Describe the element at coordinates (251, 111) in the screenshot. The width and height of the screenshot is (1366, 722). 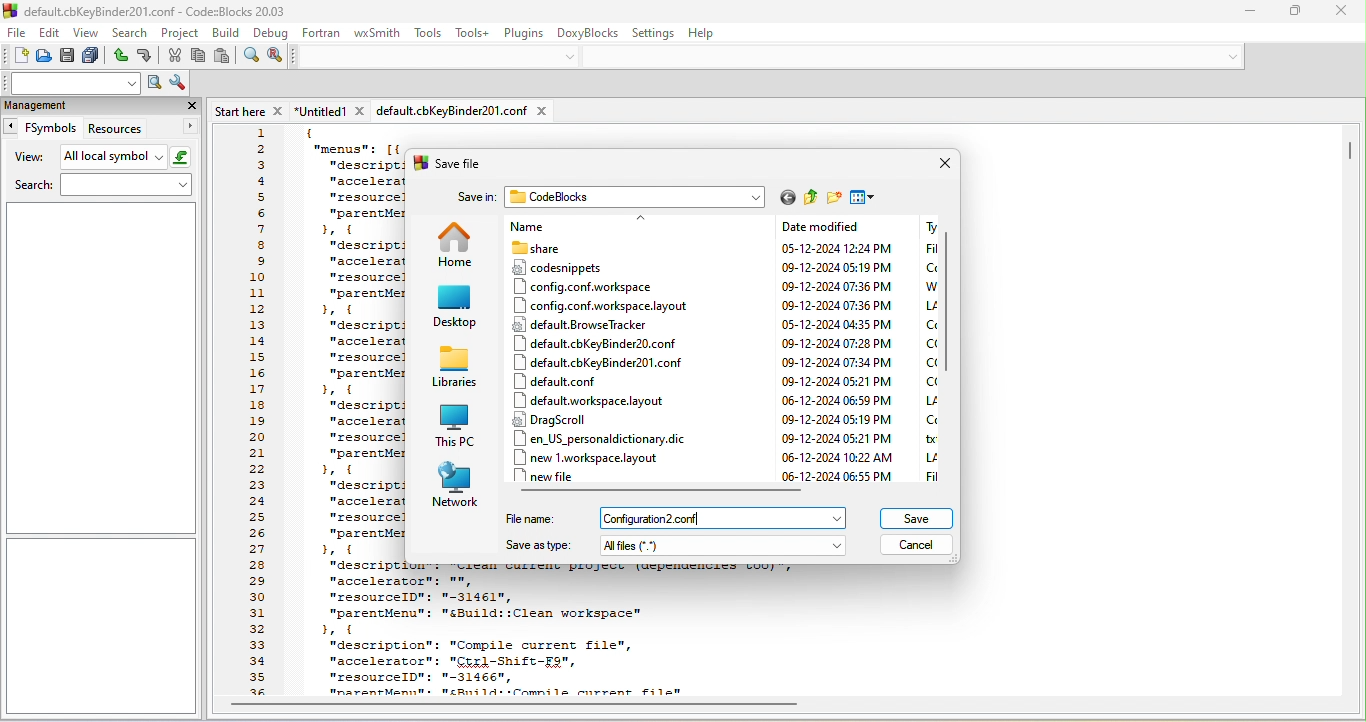
I see `start here` at that location.